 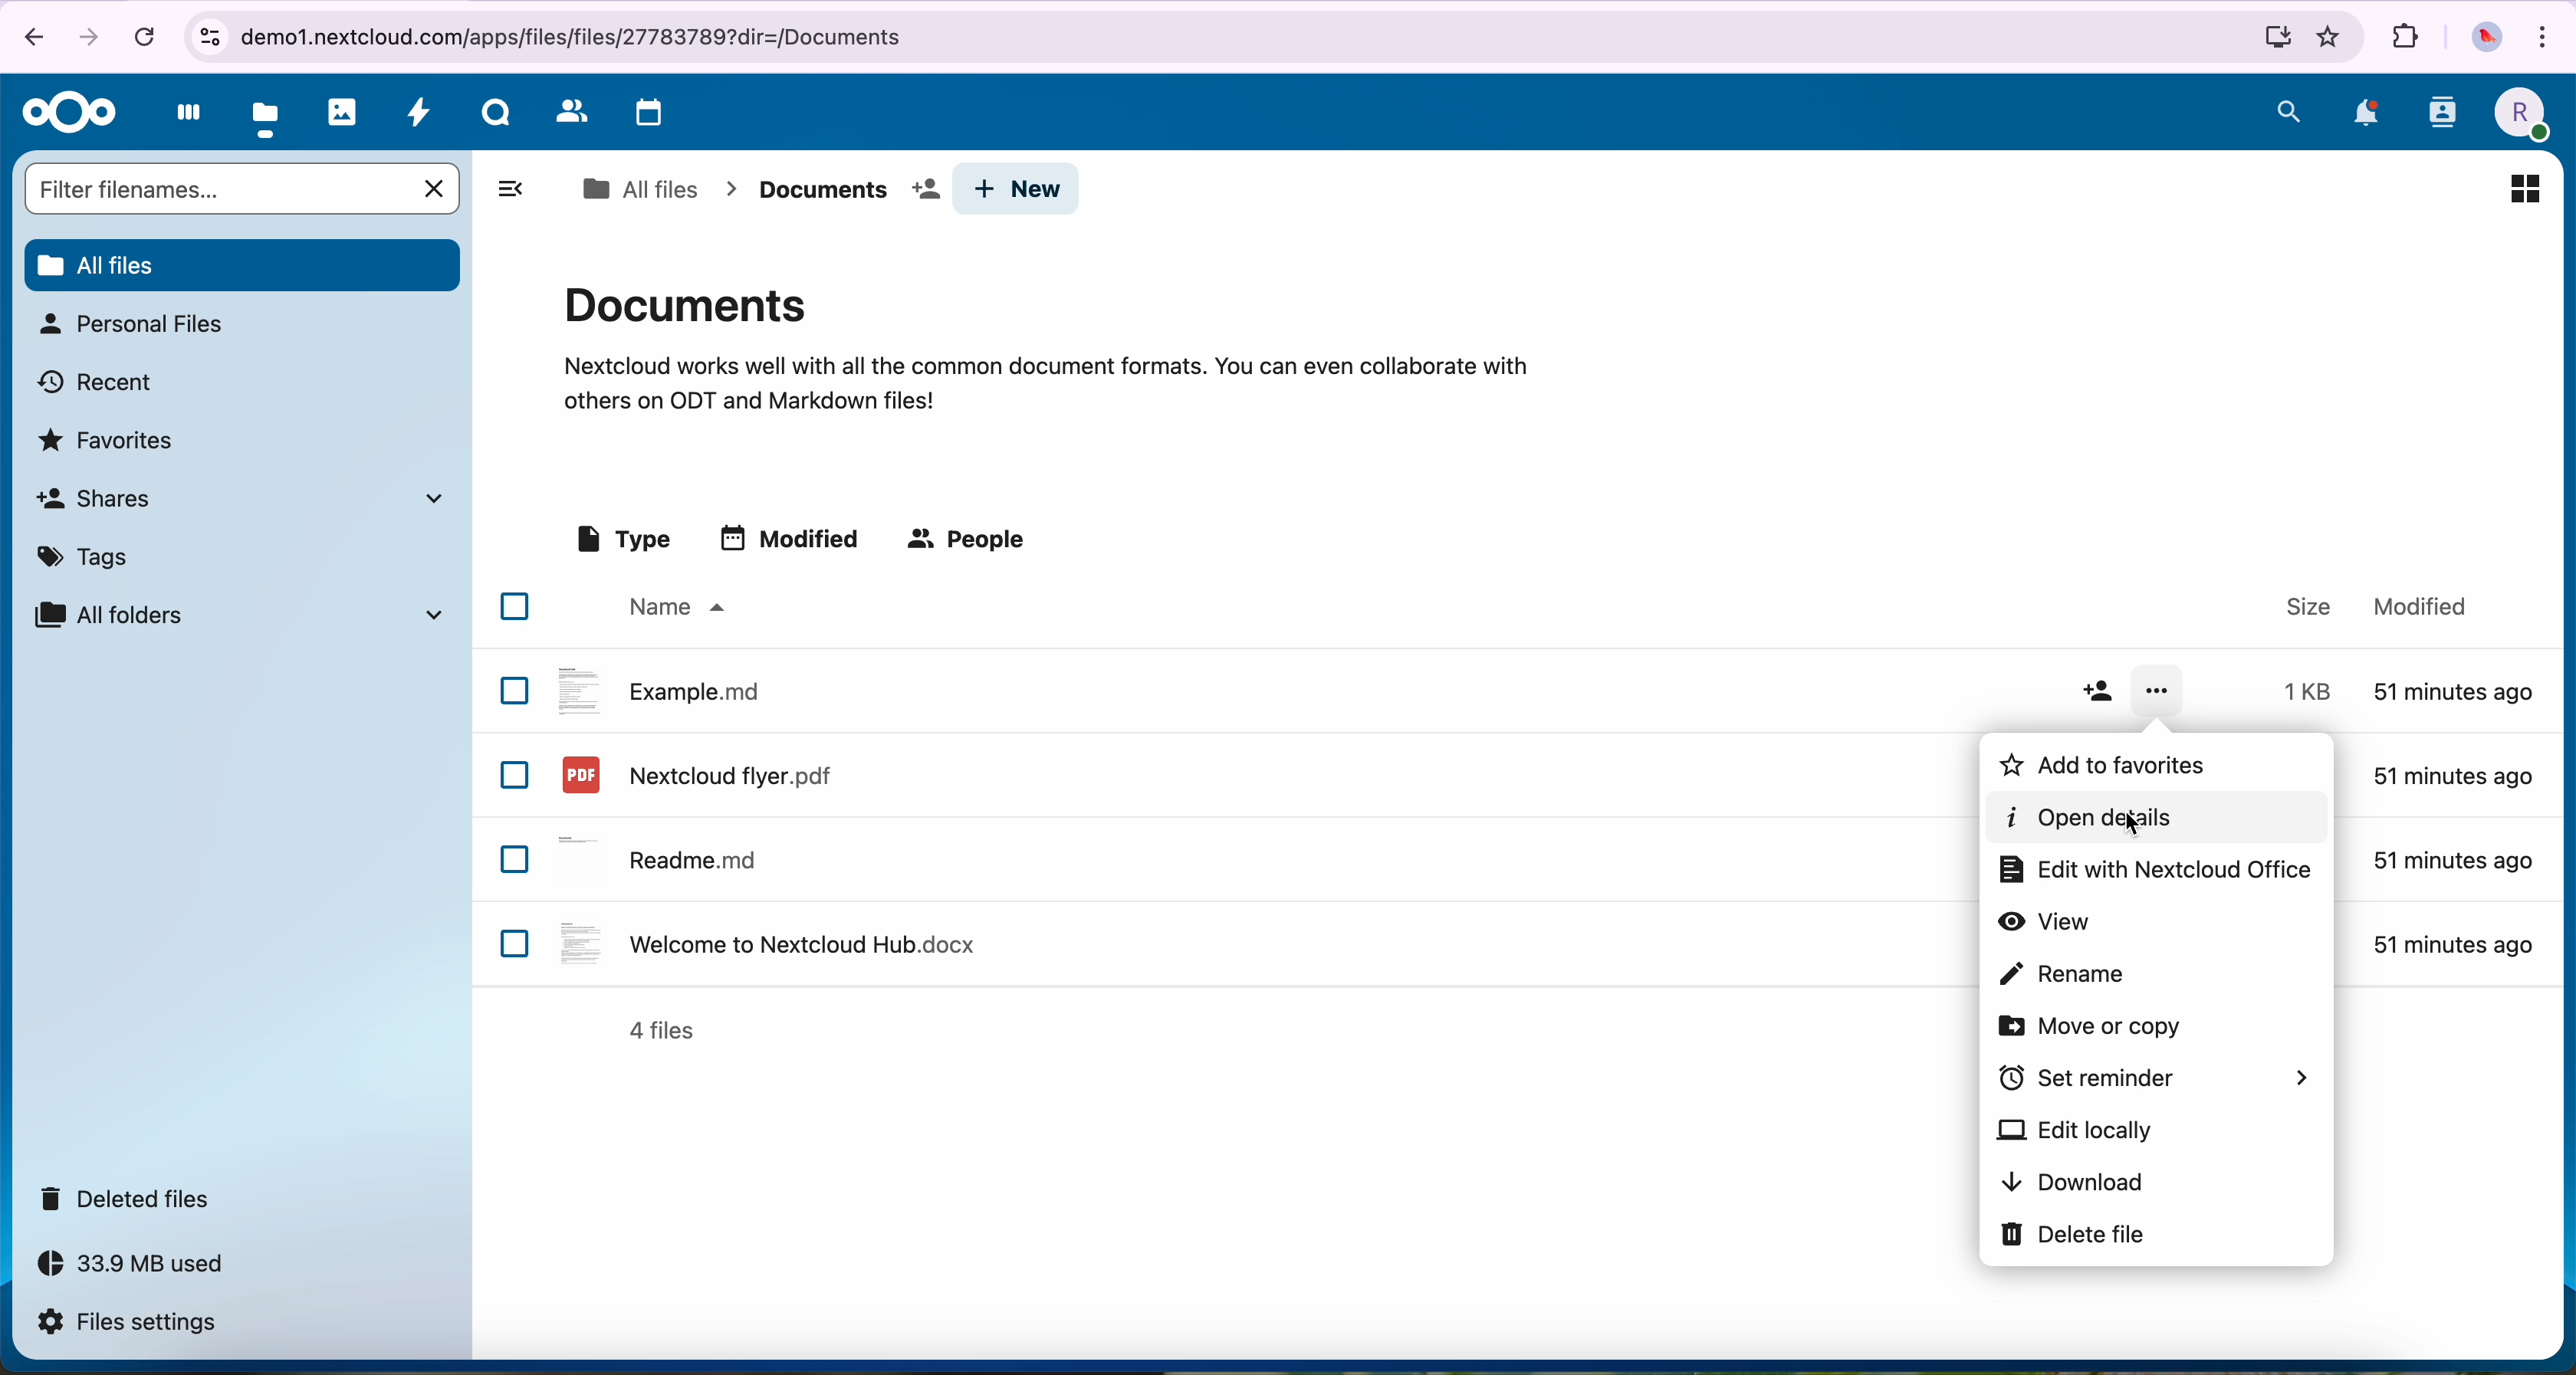 What do you see at coordinates (2362, 113) in the screenshot?
I see `notifications` at bounding box center [2362, 113].